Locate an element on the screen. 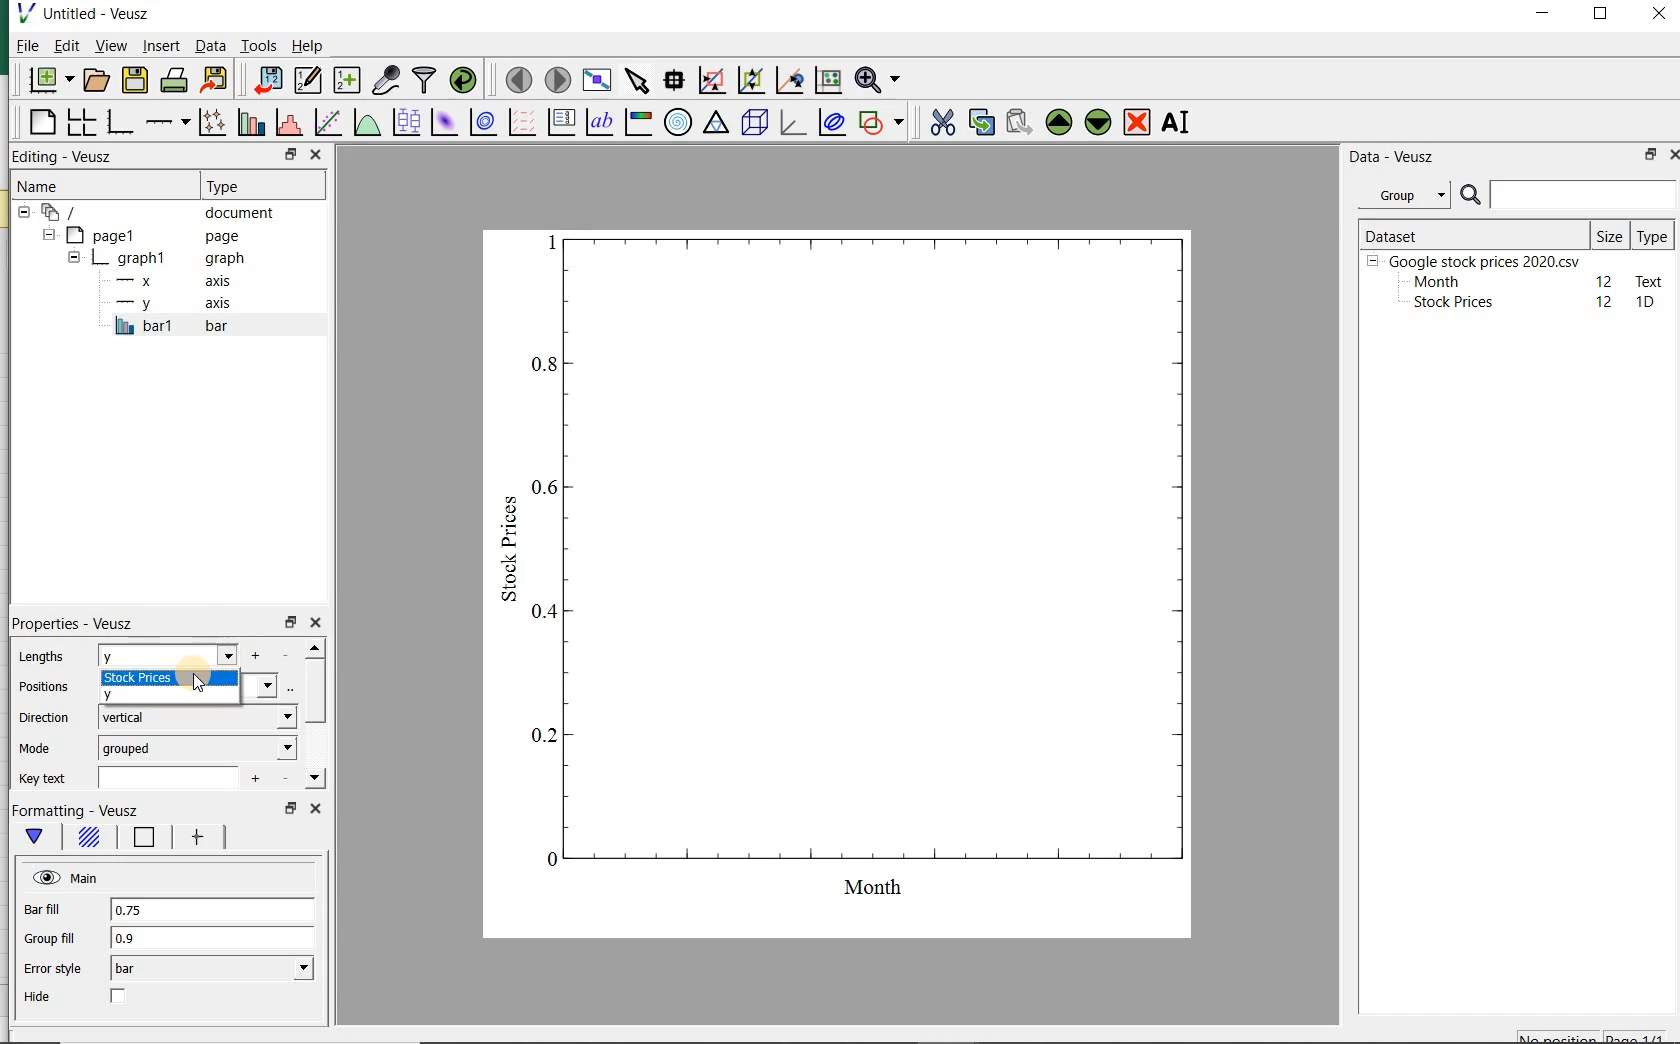 The width and height of the screenshot is (1680, 1044). restore is located at coordinates (289, 808).